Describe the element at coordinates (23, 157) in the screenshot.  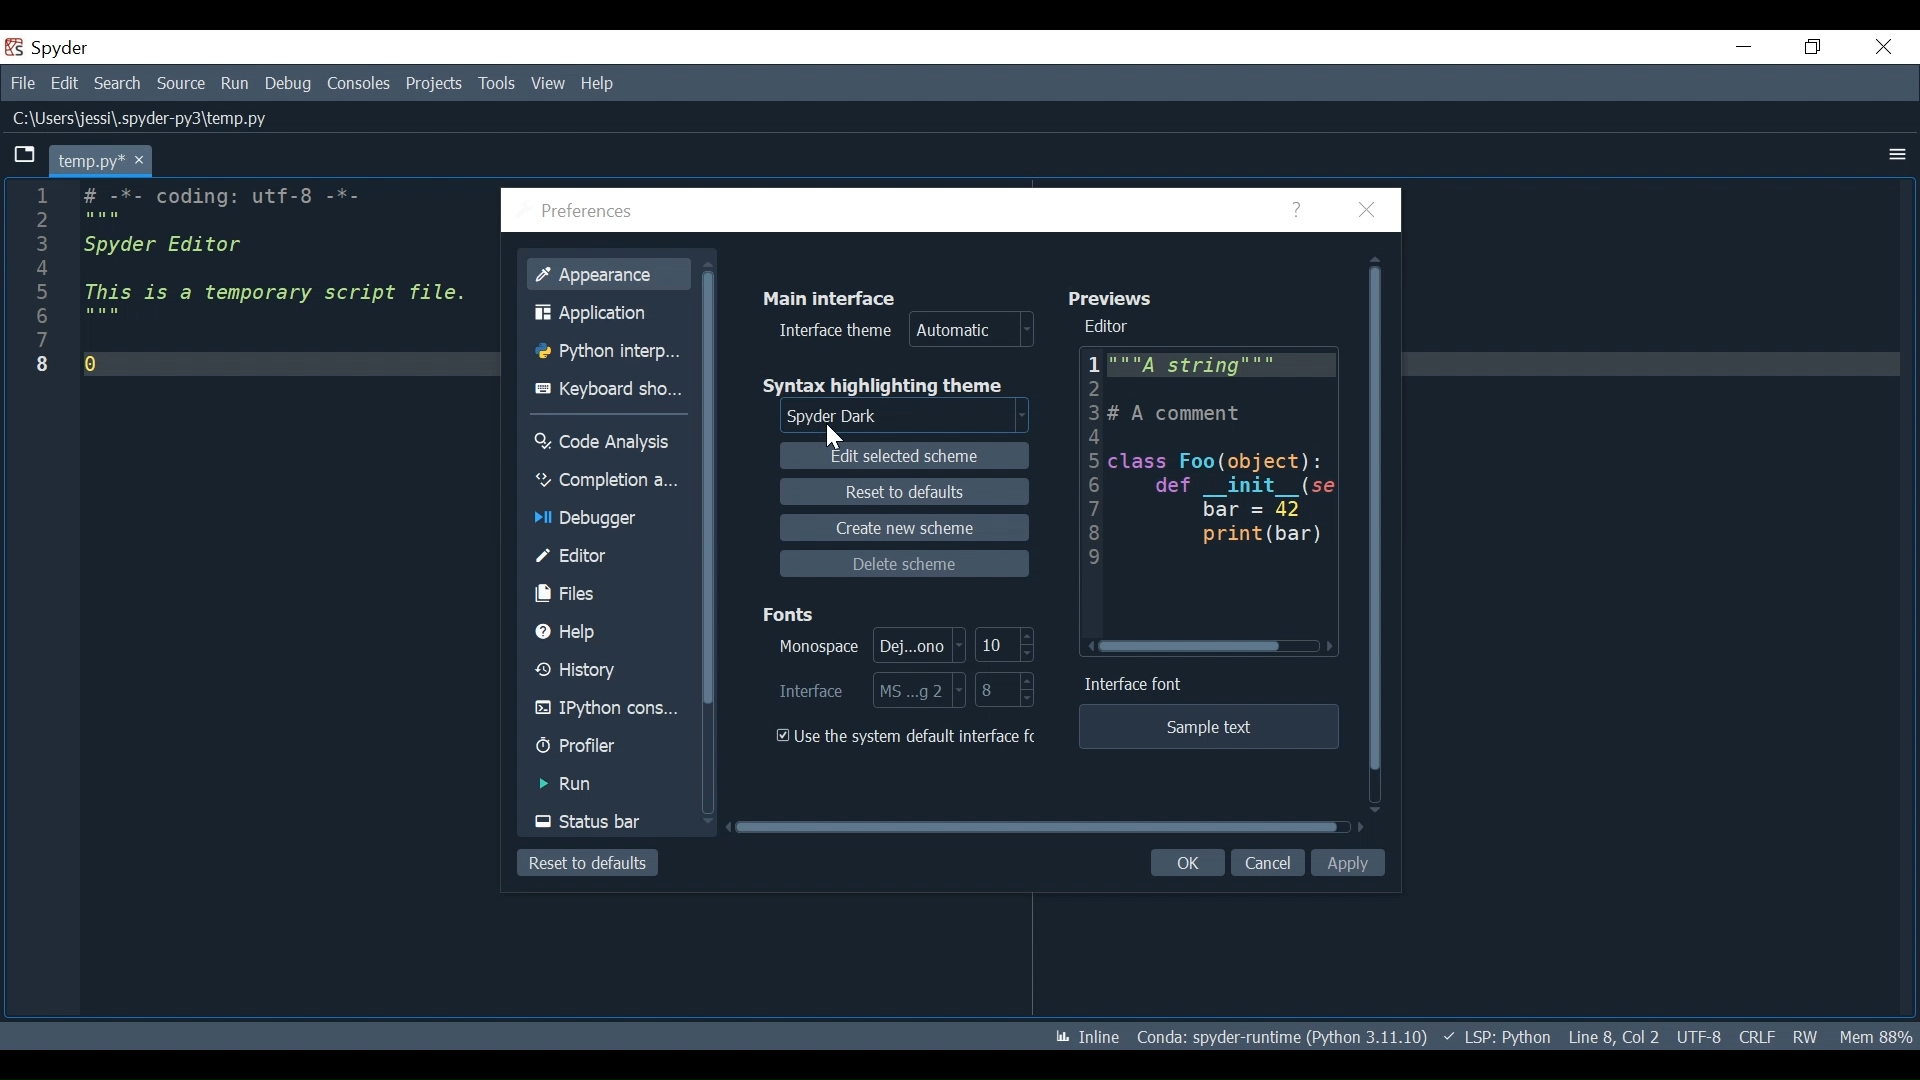
I see `Browse Tab` at that location.